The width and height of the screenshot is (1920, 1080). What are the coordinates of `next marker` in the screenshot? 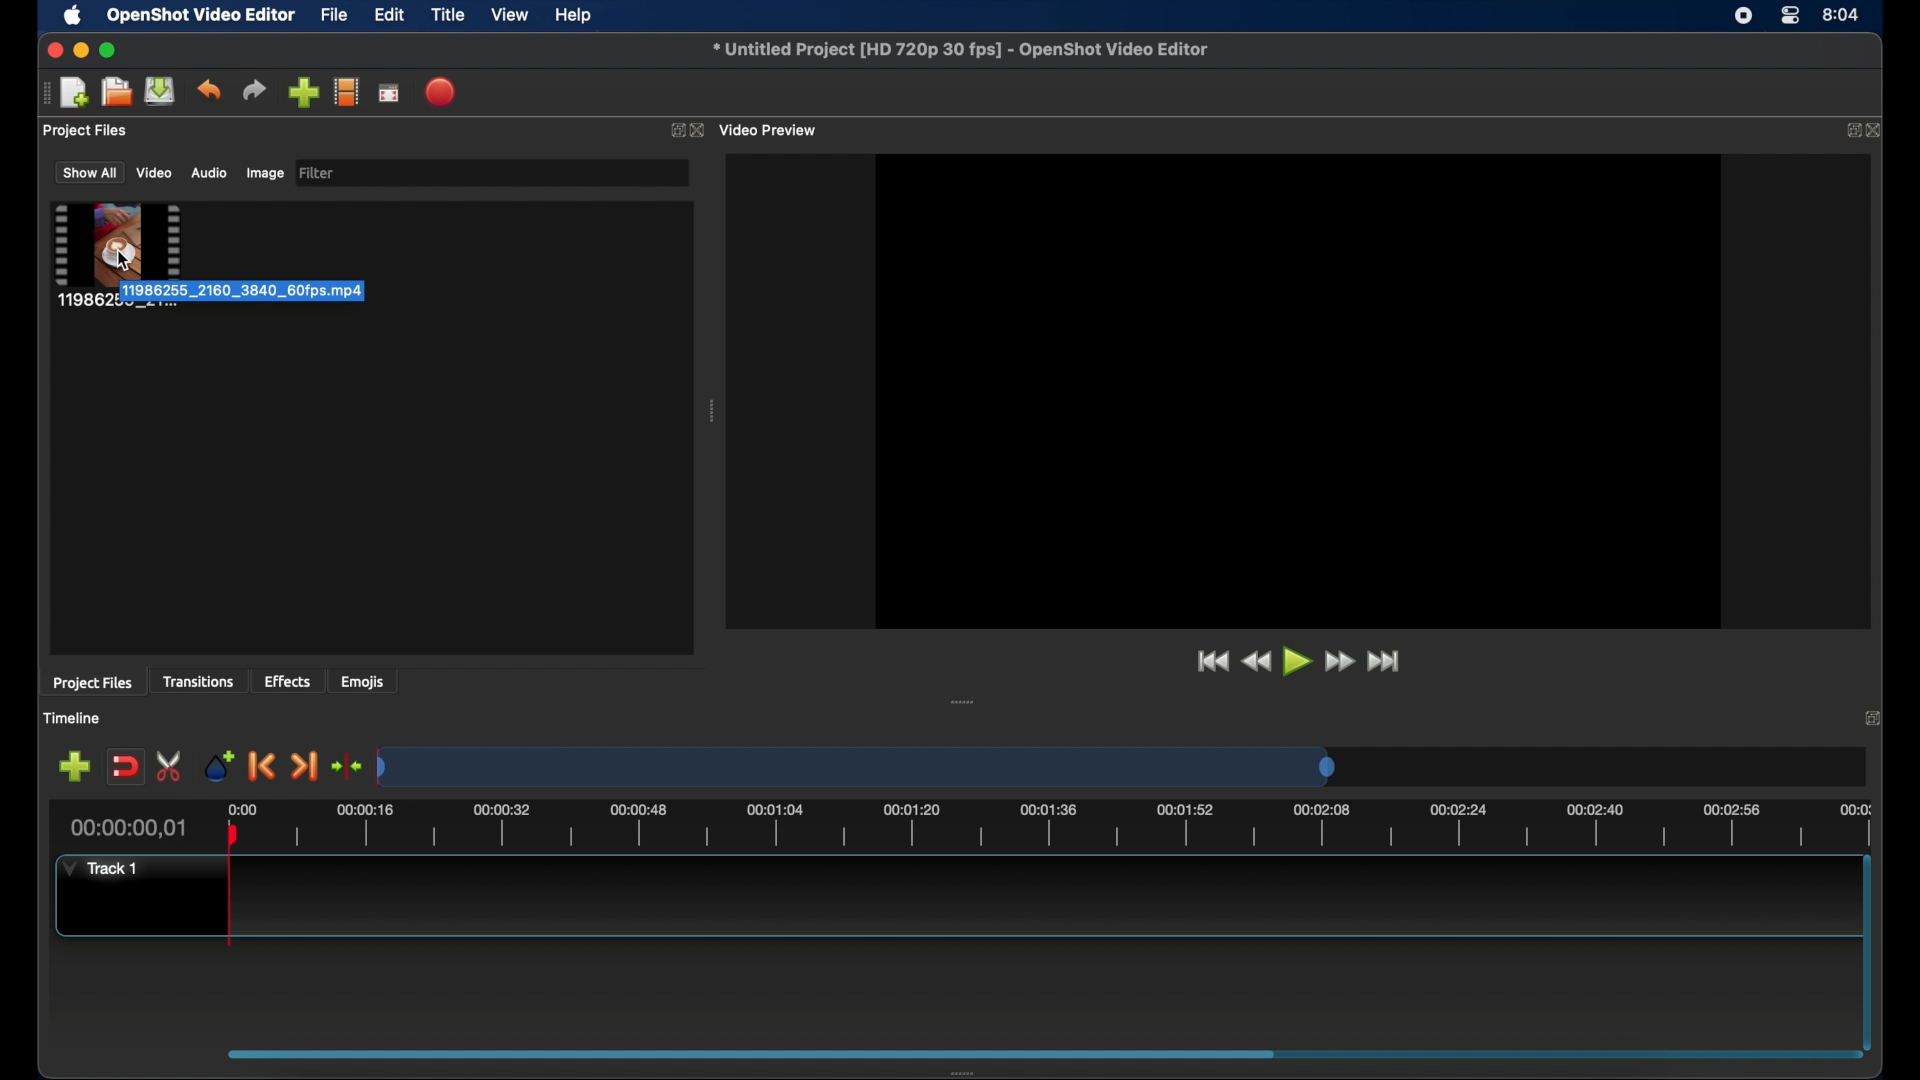 It's located at (304, 766).